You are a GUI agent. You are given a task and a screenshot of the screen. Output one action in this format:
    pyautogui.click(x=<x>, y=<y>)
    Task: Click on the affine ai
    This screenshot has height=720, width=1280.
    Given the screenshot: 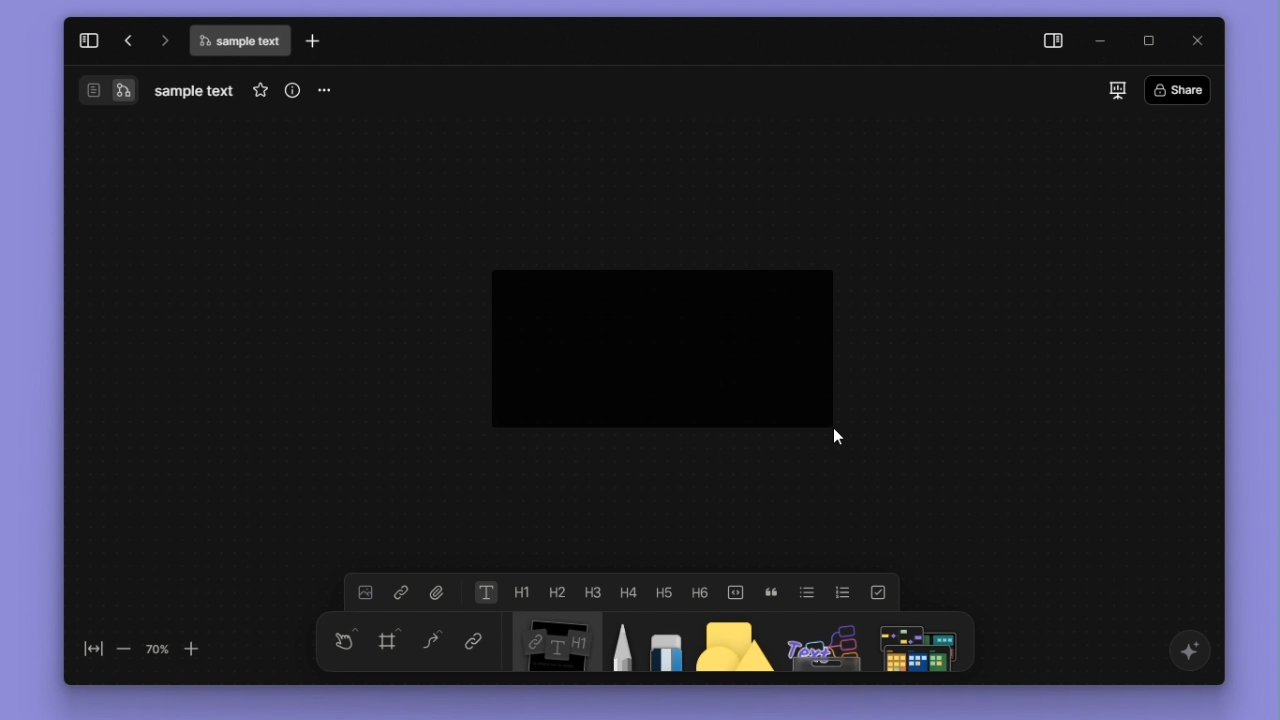 What is the action you would take?
    pyautogui.click(x=1187, y=651)
    